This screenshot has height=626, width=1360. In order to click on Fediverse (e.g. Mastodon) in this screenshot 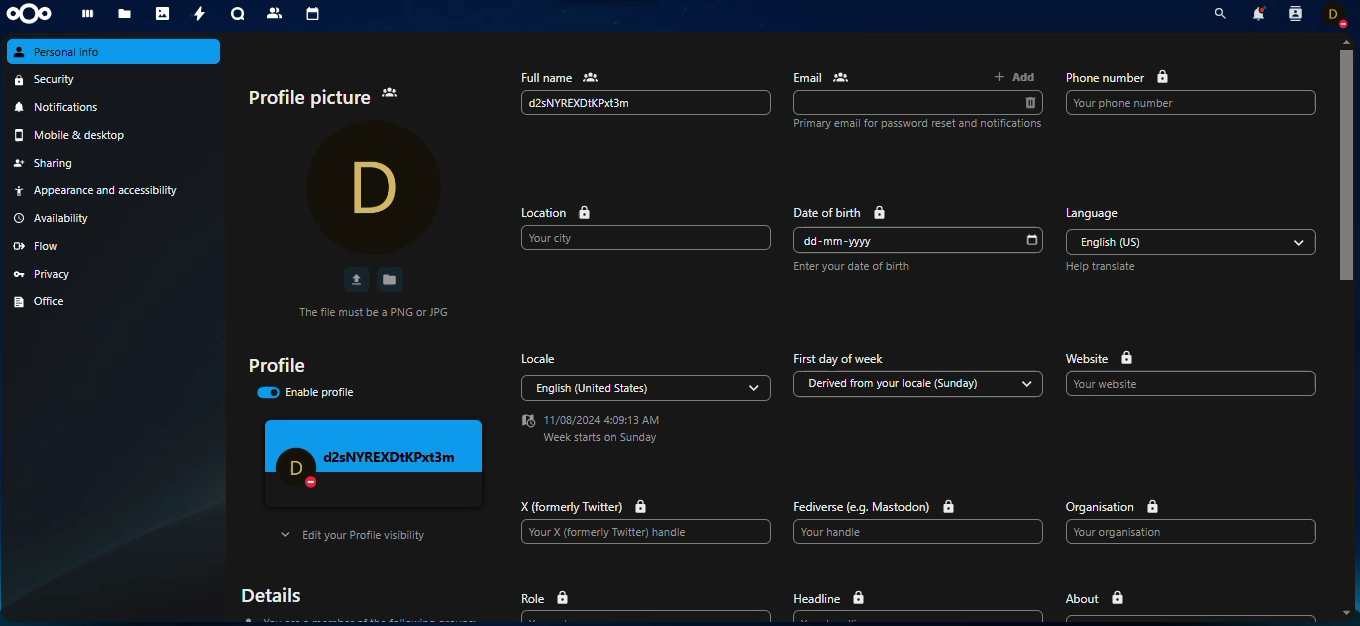, I will do `click(874, 507)`.